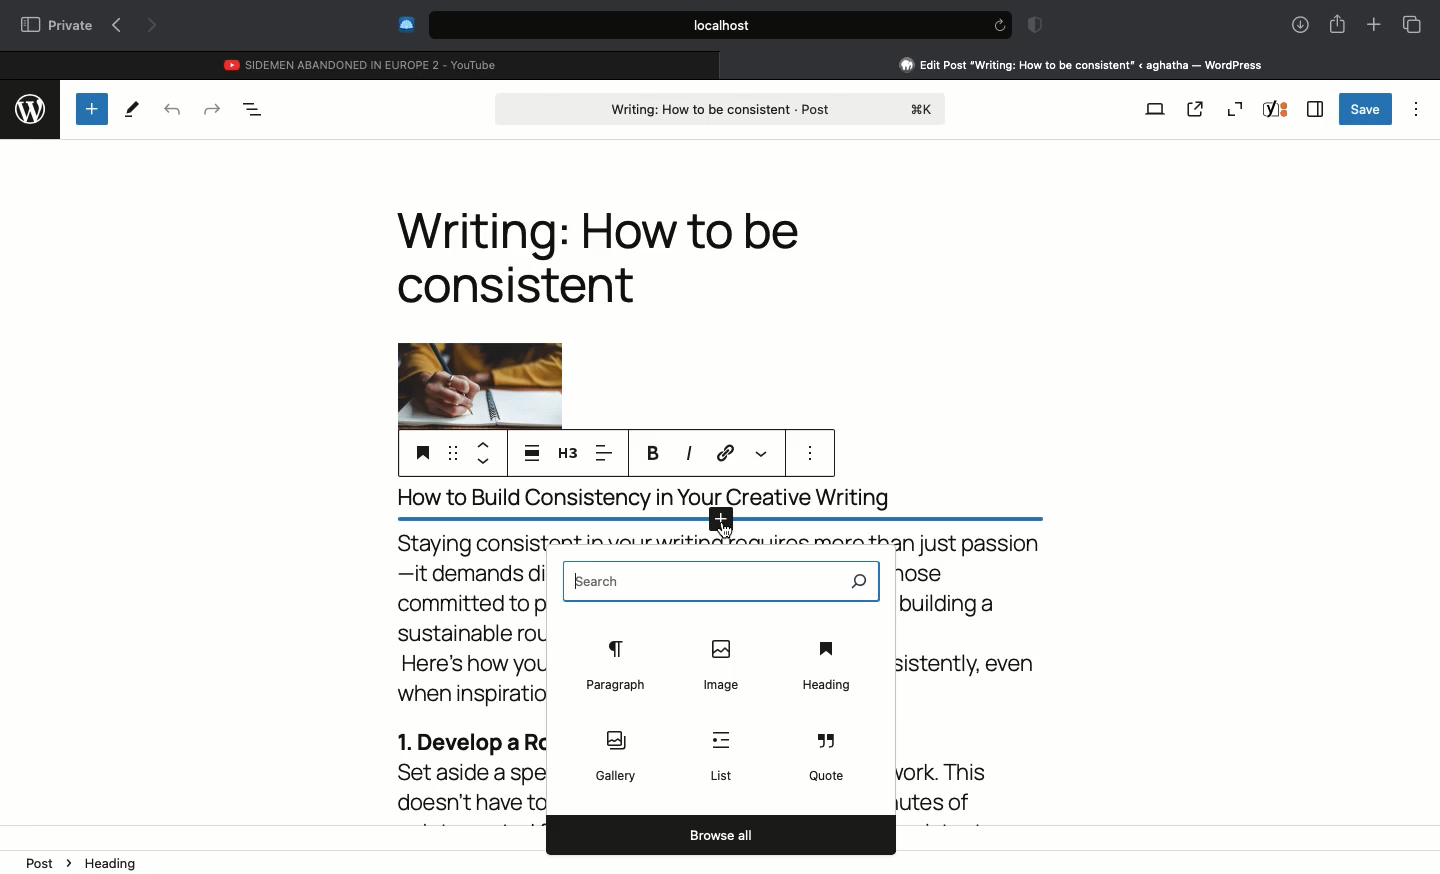 The width and height of the screenshot is (1440, 874). I want to click on Drag, so click(452, 454).